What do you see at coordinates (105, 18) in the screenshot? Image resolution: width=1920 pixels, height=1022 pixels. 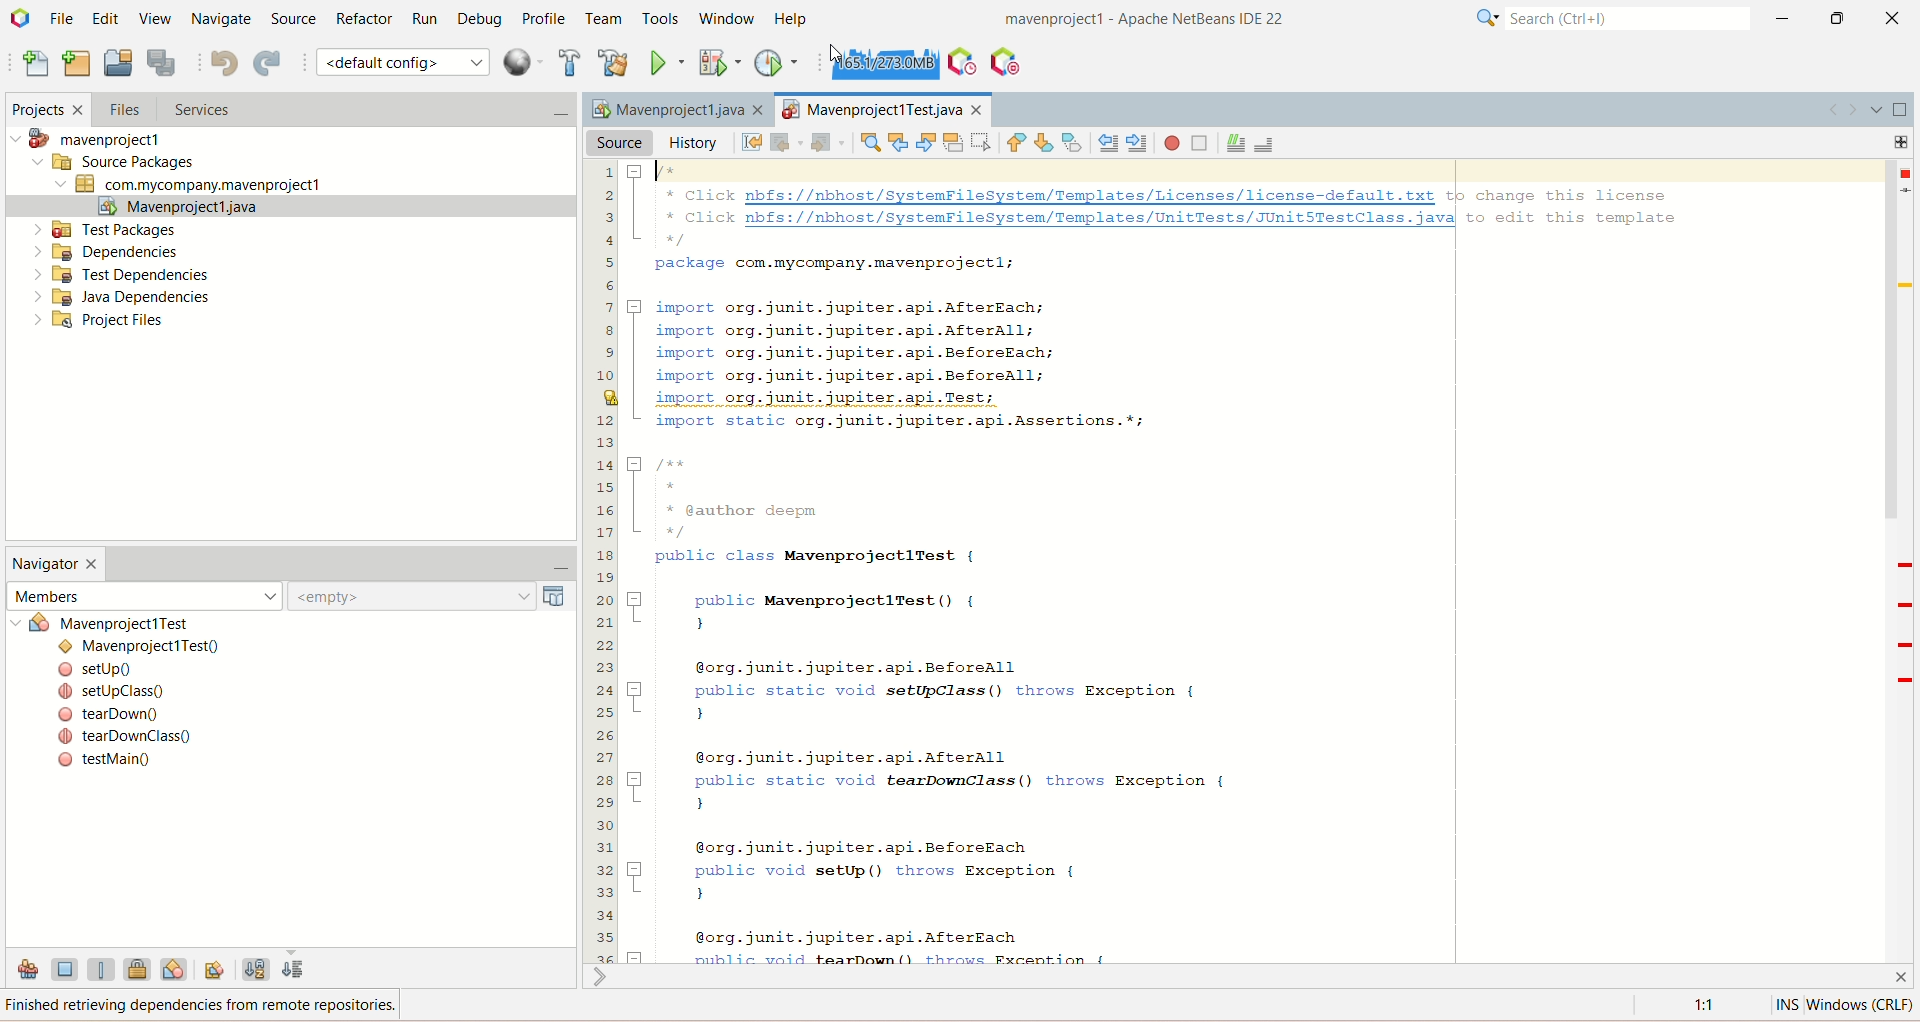 I see `edit` at bounding box center [105, 18].